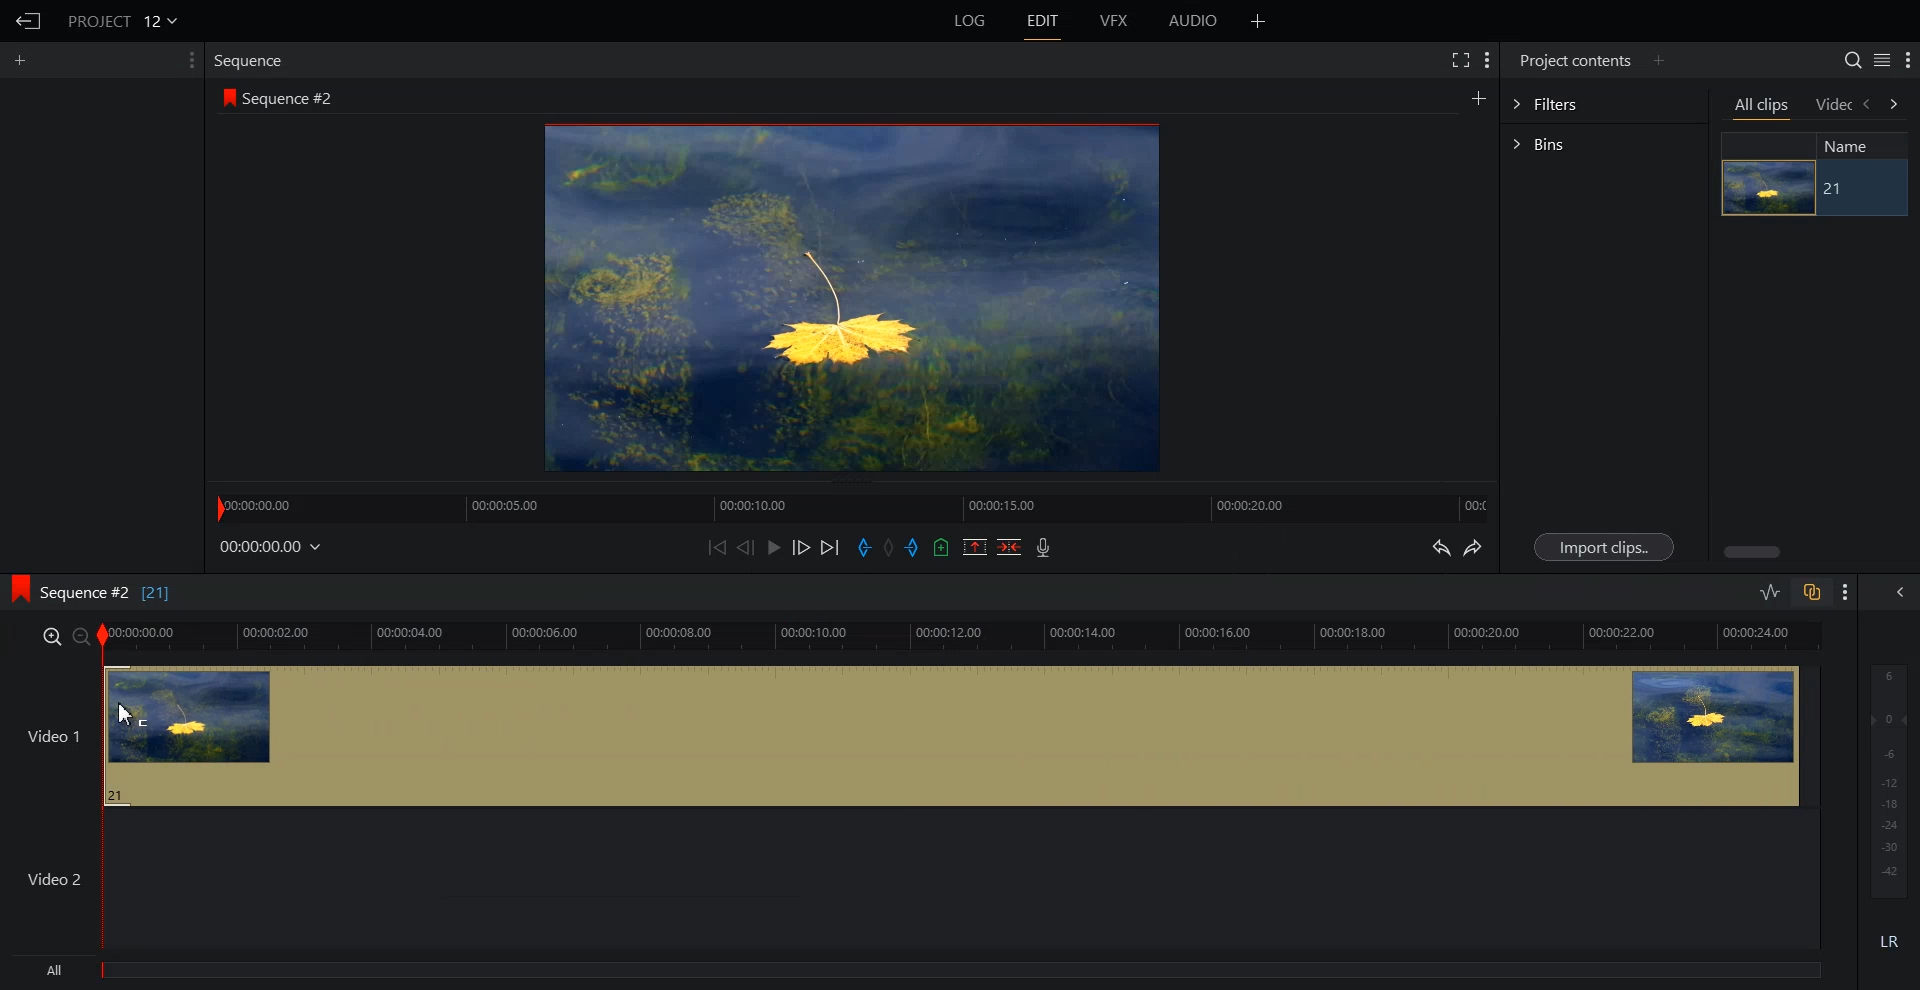  I want to click on Video 2, so click(913, 881).